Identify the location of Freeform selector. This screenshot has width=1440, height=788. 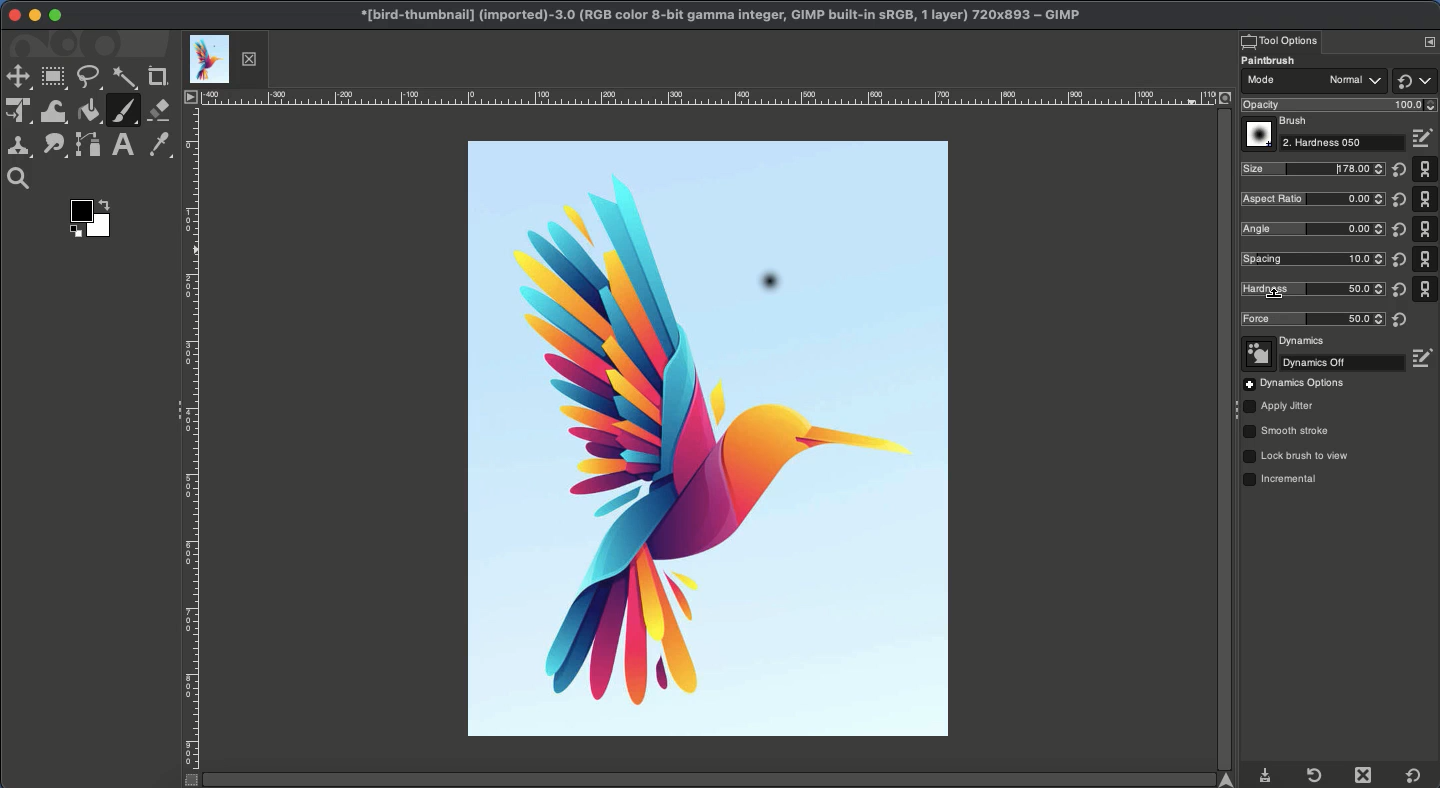
(90, 78).